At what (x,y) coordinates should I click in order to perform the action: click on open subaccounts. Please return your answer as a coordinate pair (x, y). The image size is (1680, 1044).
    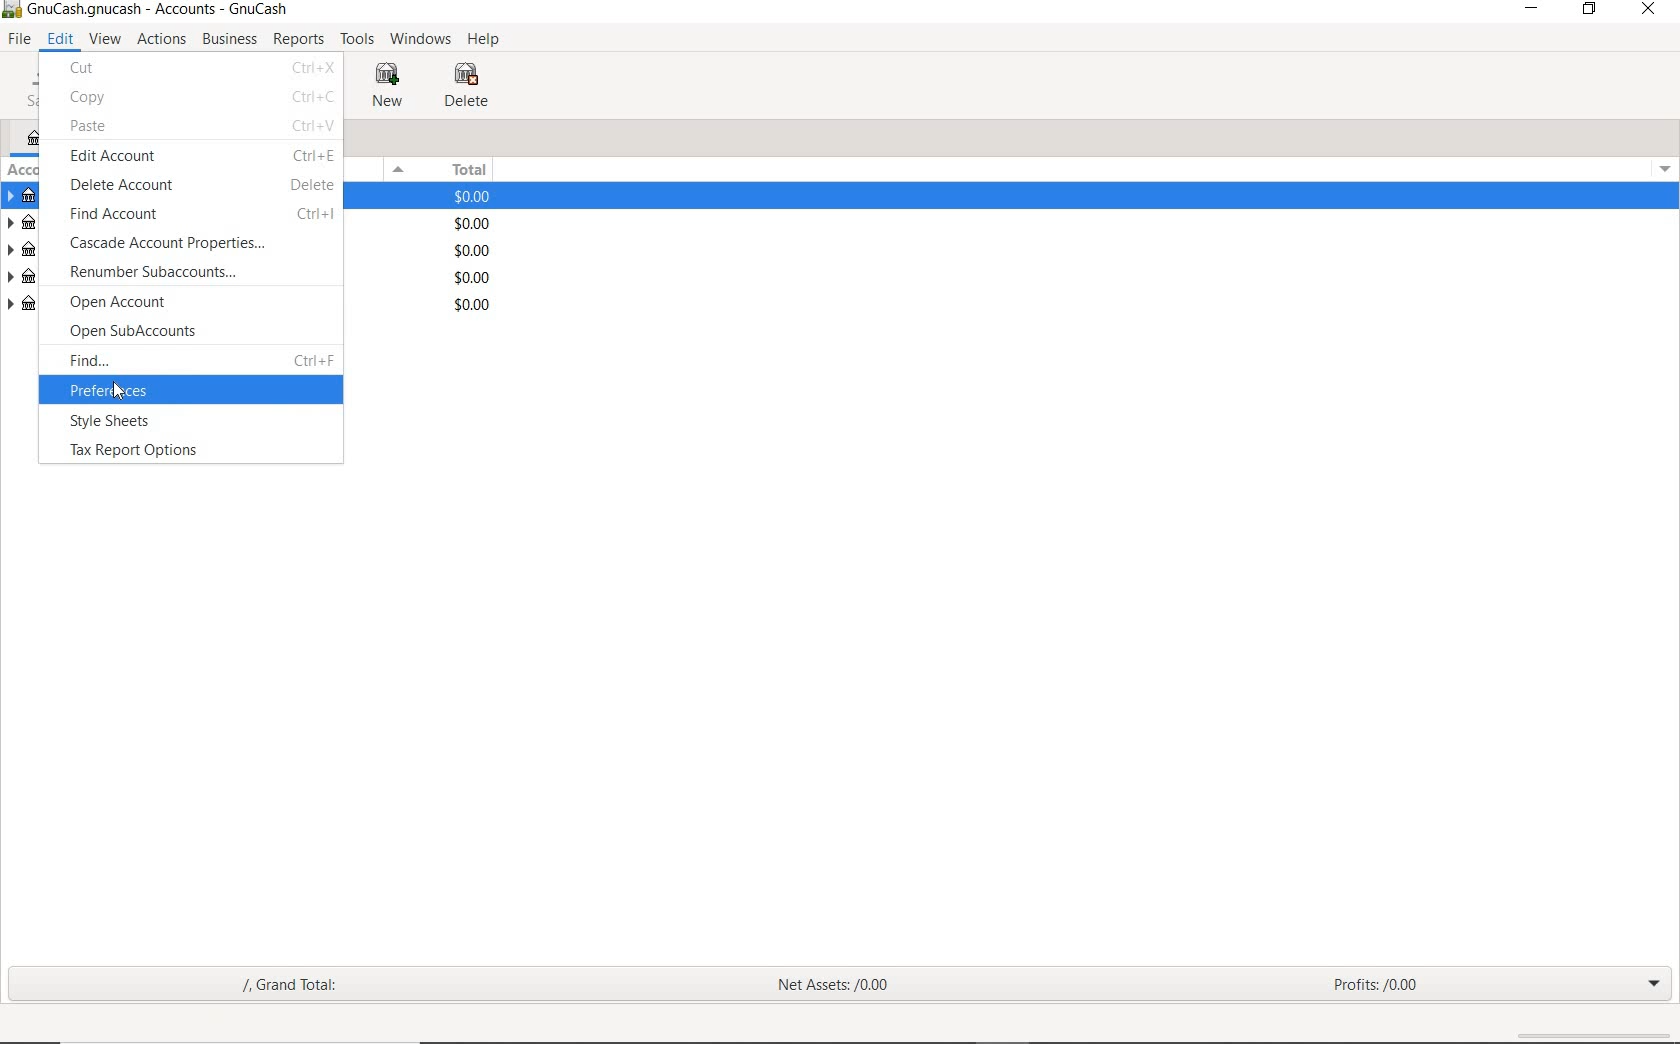
    Looking at the image, I should click on (136, 331).